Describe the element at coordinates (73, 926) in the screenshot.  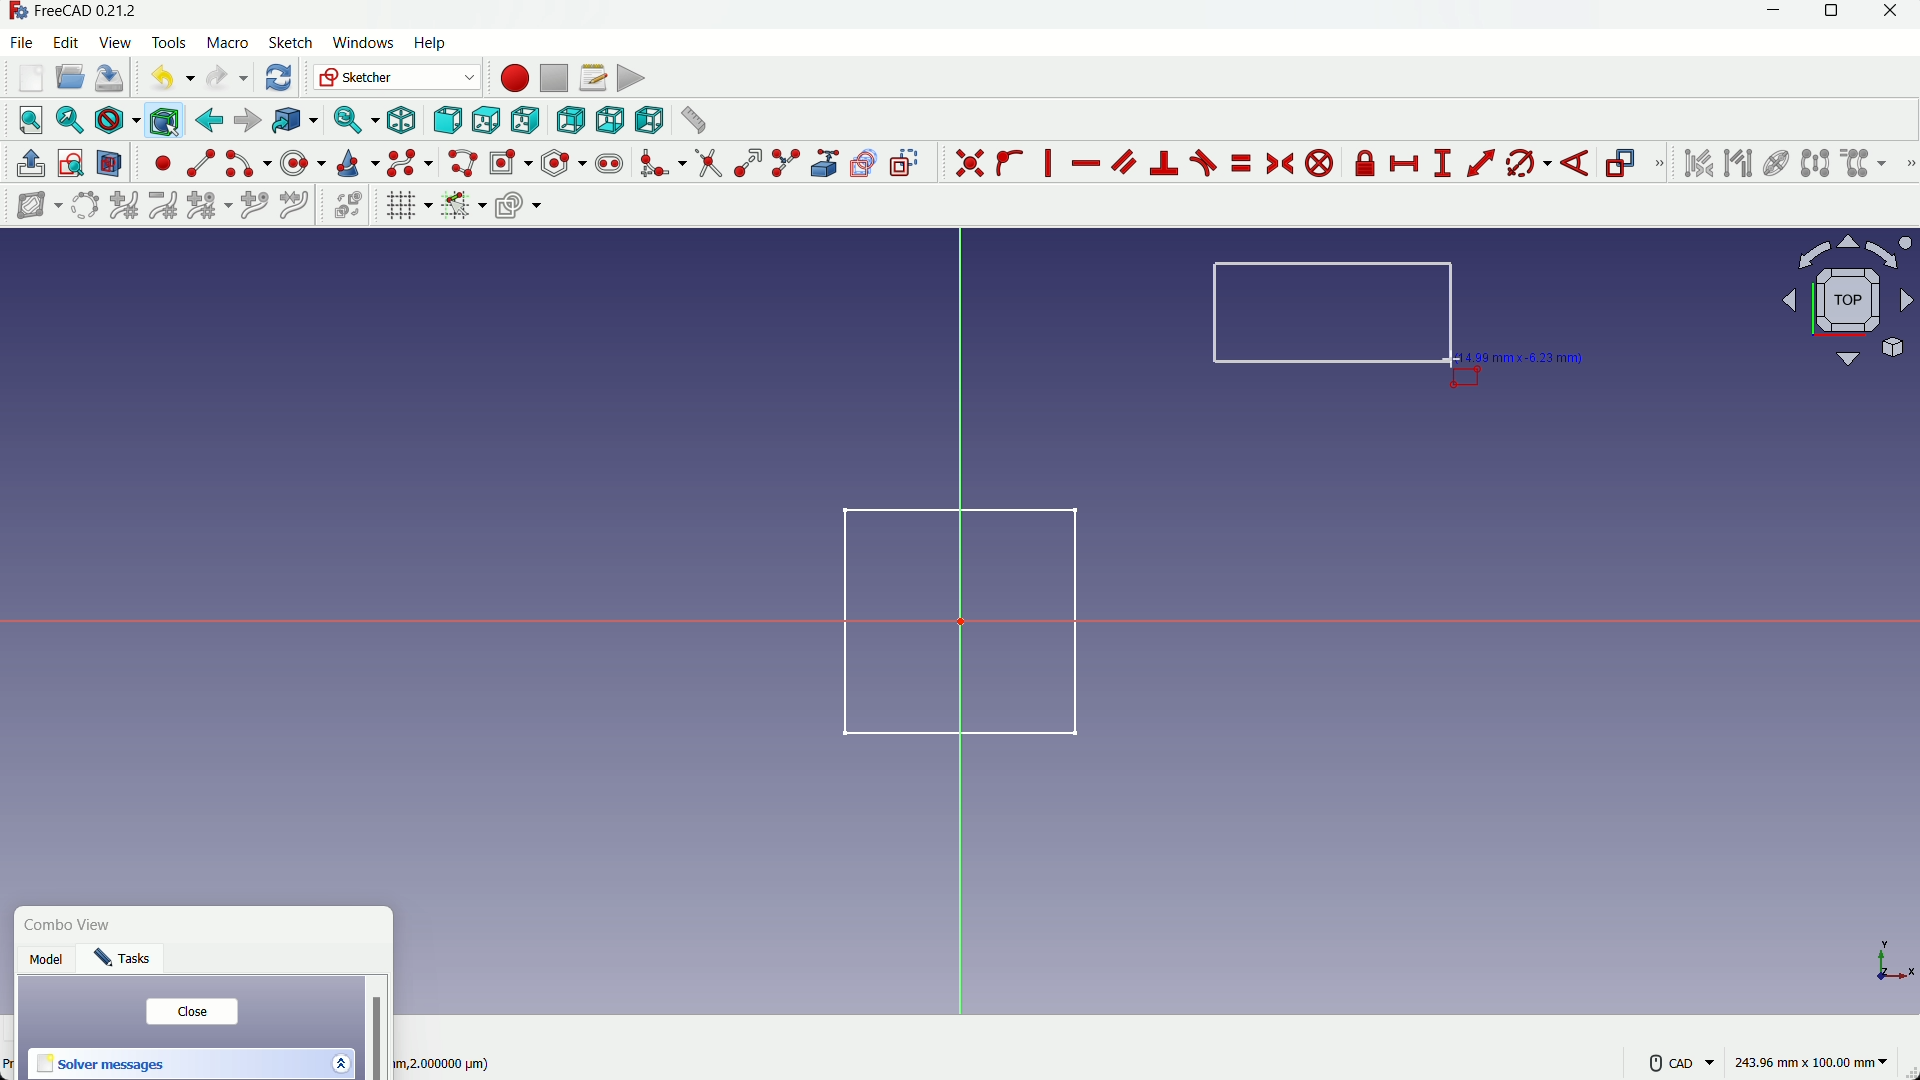
I see `Combo View` at that location.